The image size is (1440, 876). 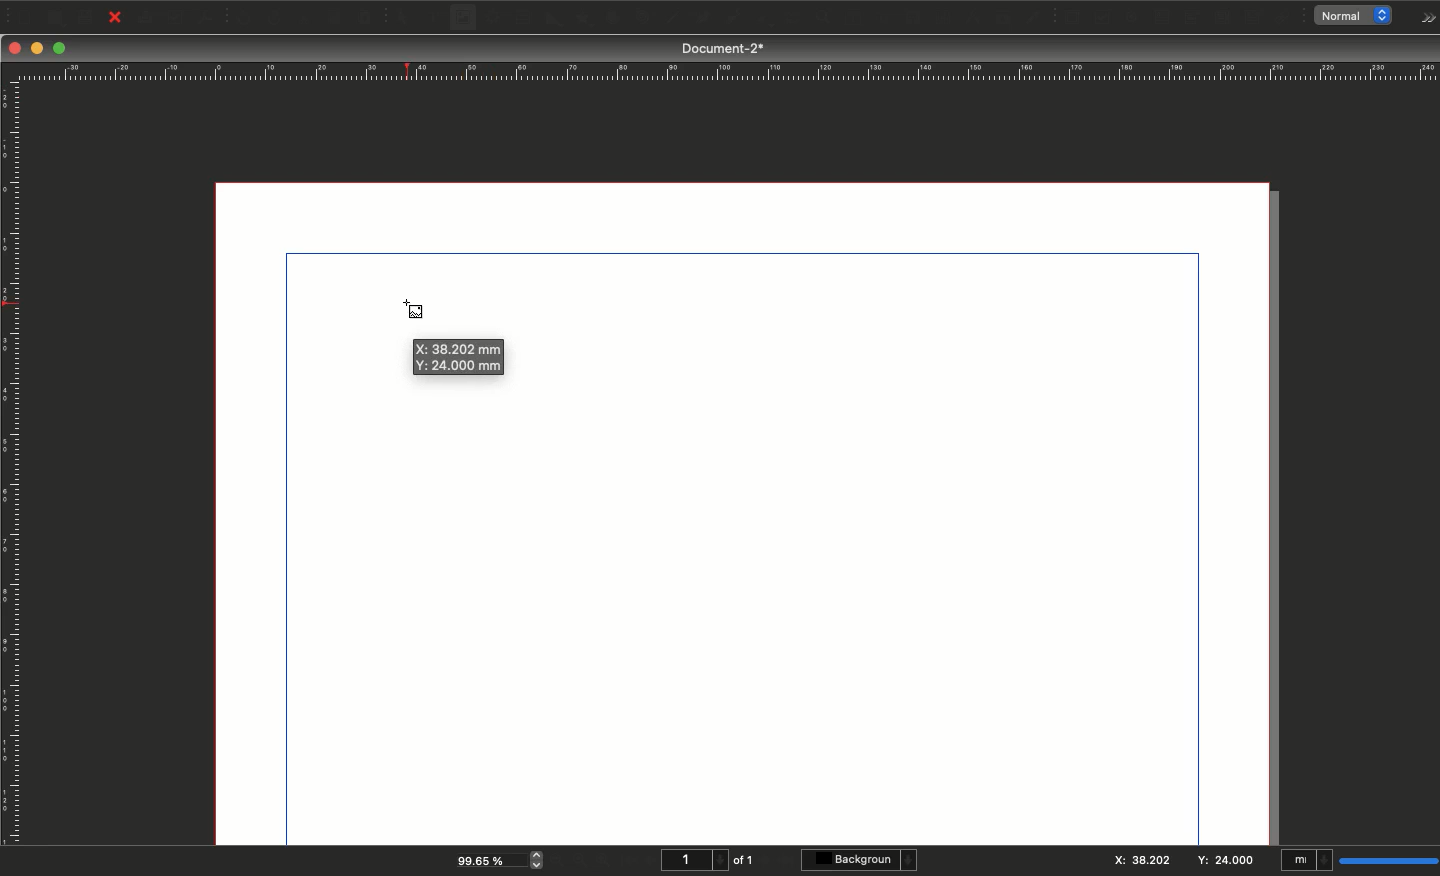 What do you see at coordinates (433, 20) in the screenshot?
I see `Text frame` at bounding box center [433, 20].